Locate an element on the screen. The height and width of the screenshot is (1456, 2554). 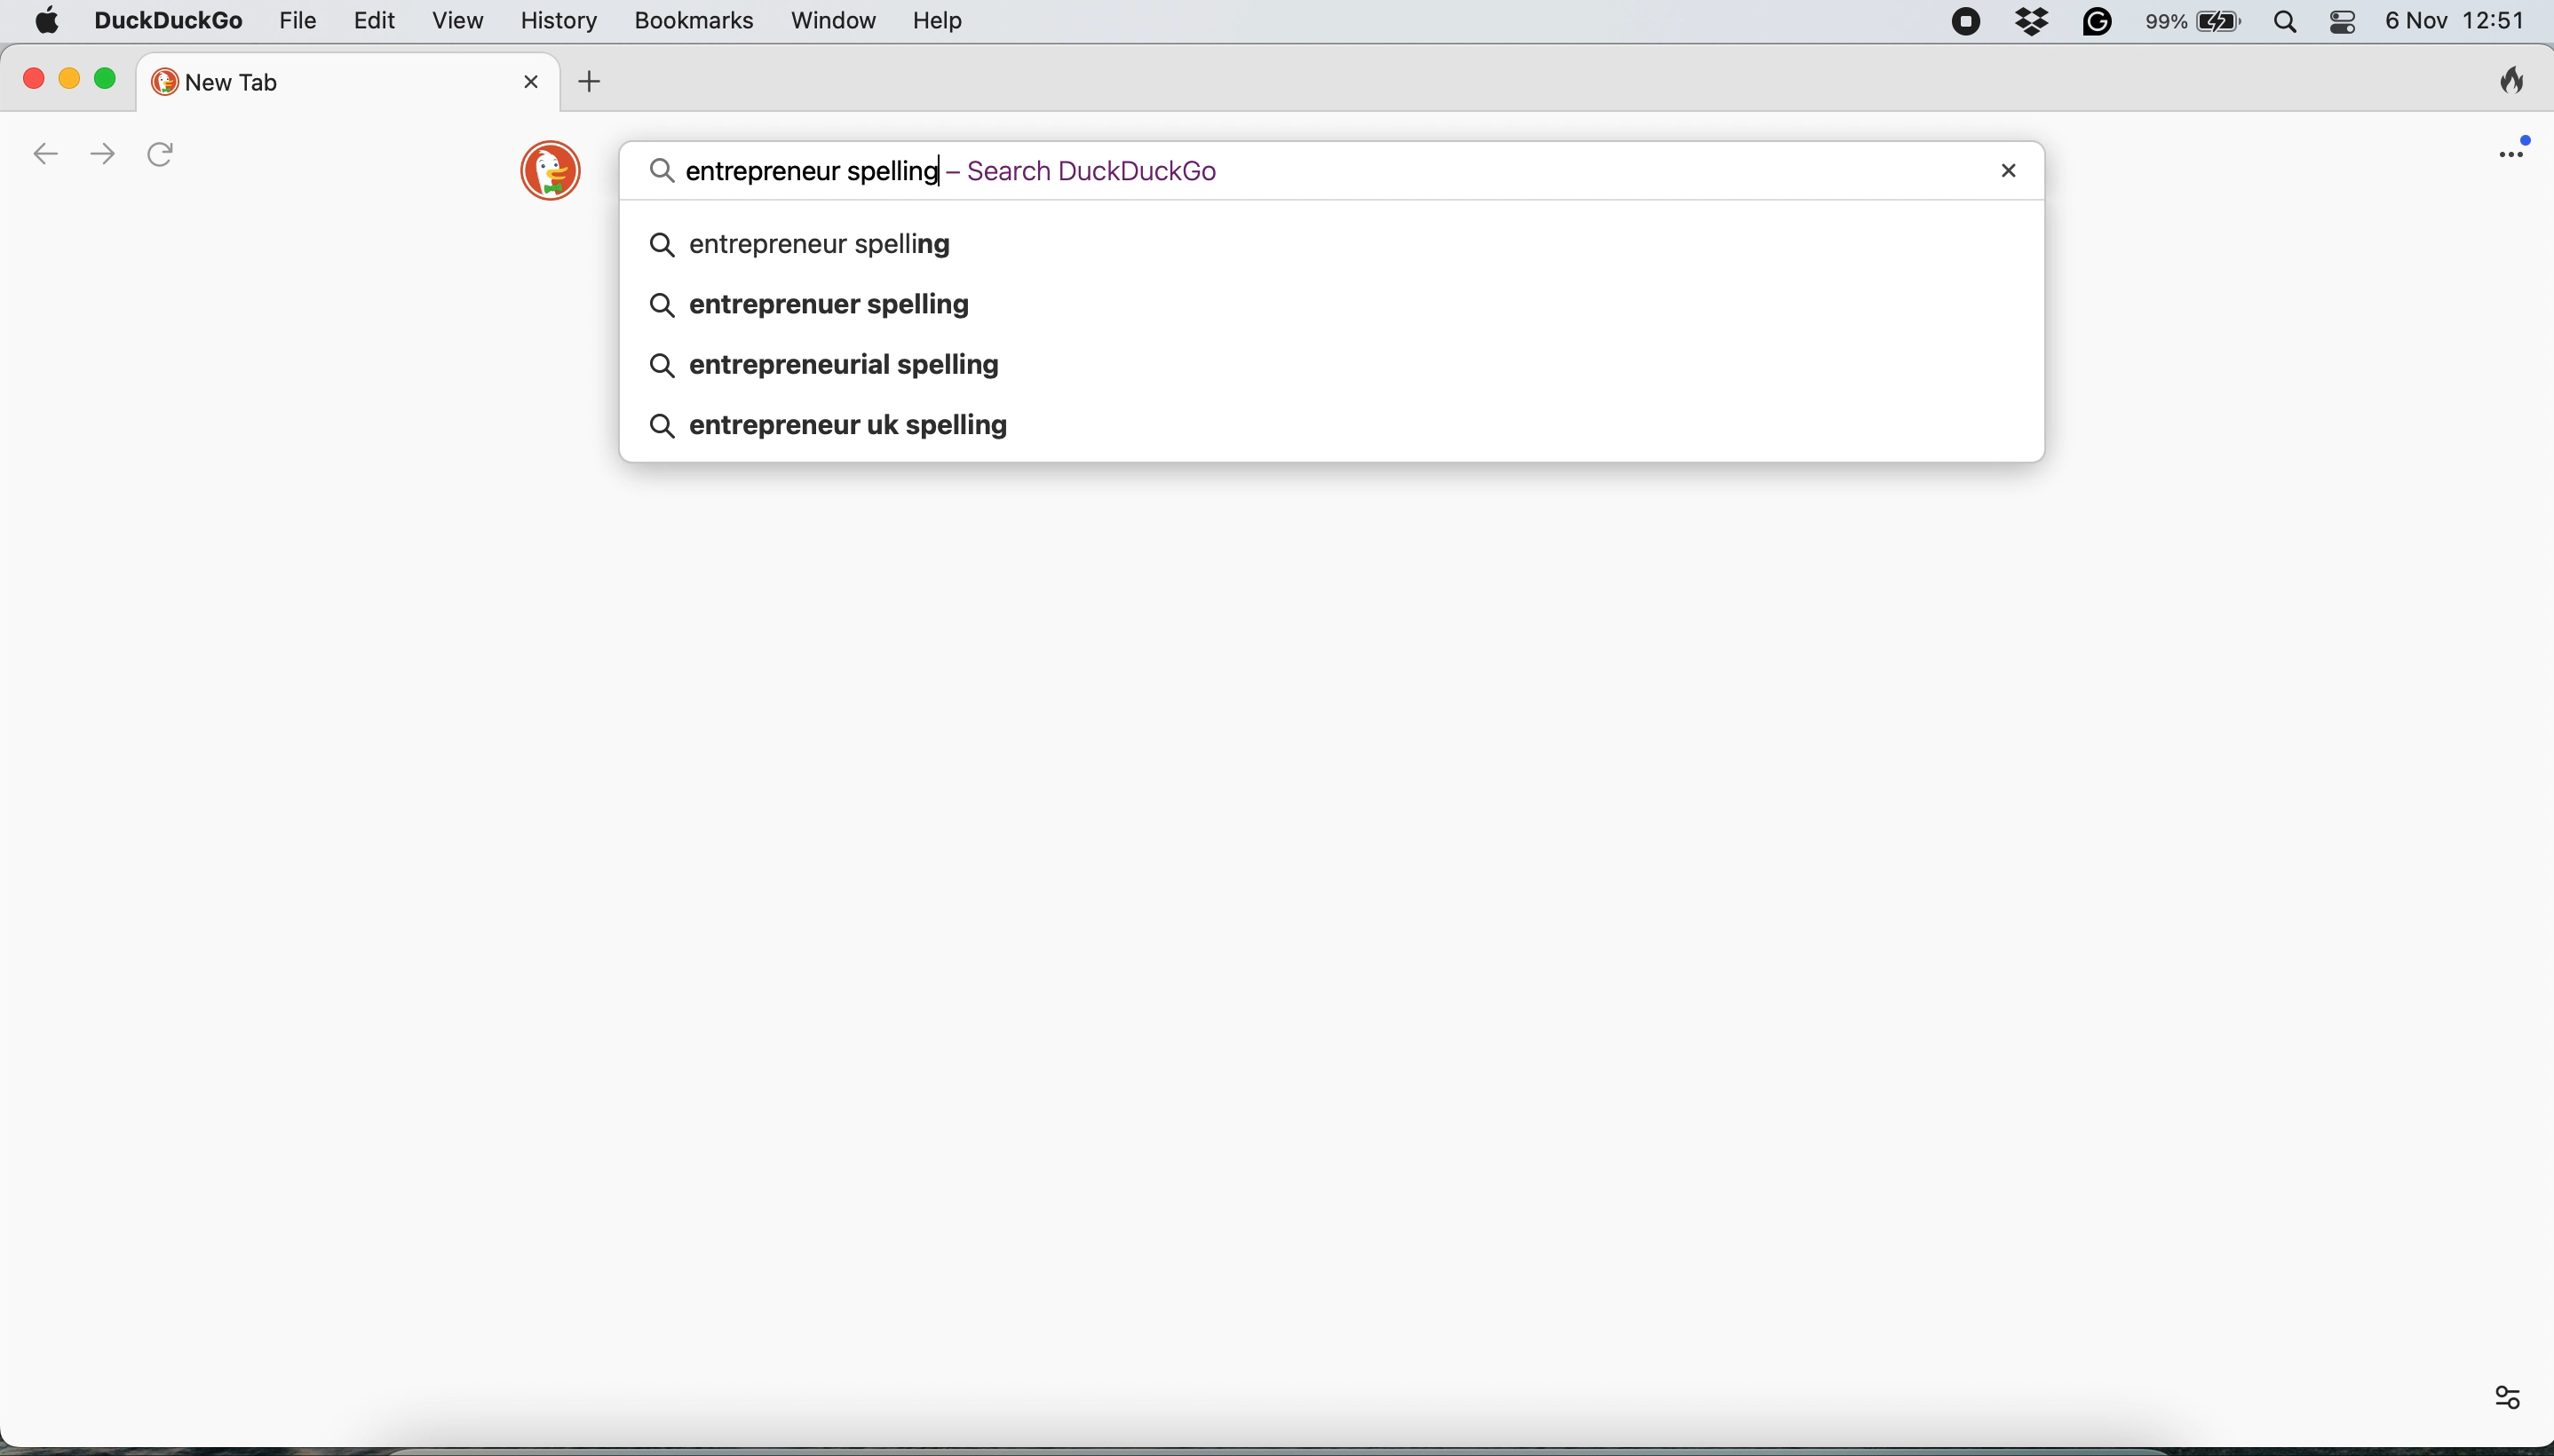
view is located at coordinates (451, 24).